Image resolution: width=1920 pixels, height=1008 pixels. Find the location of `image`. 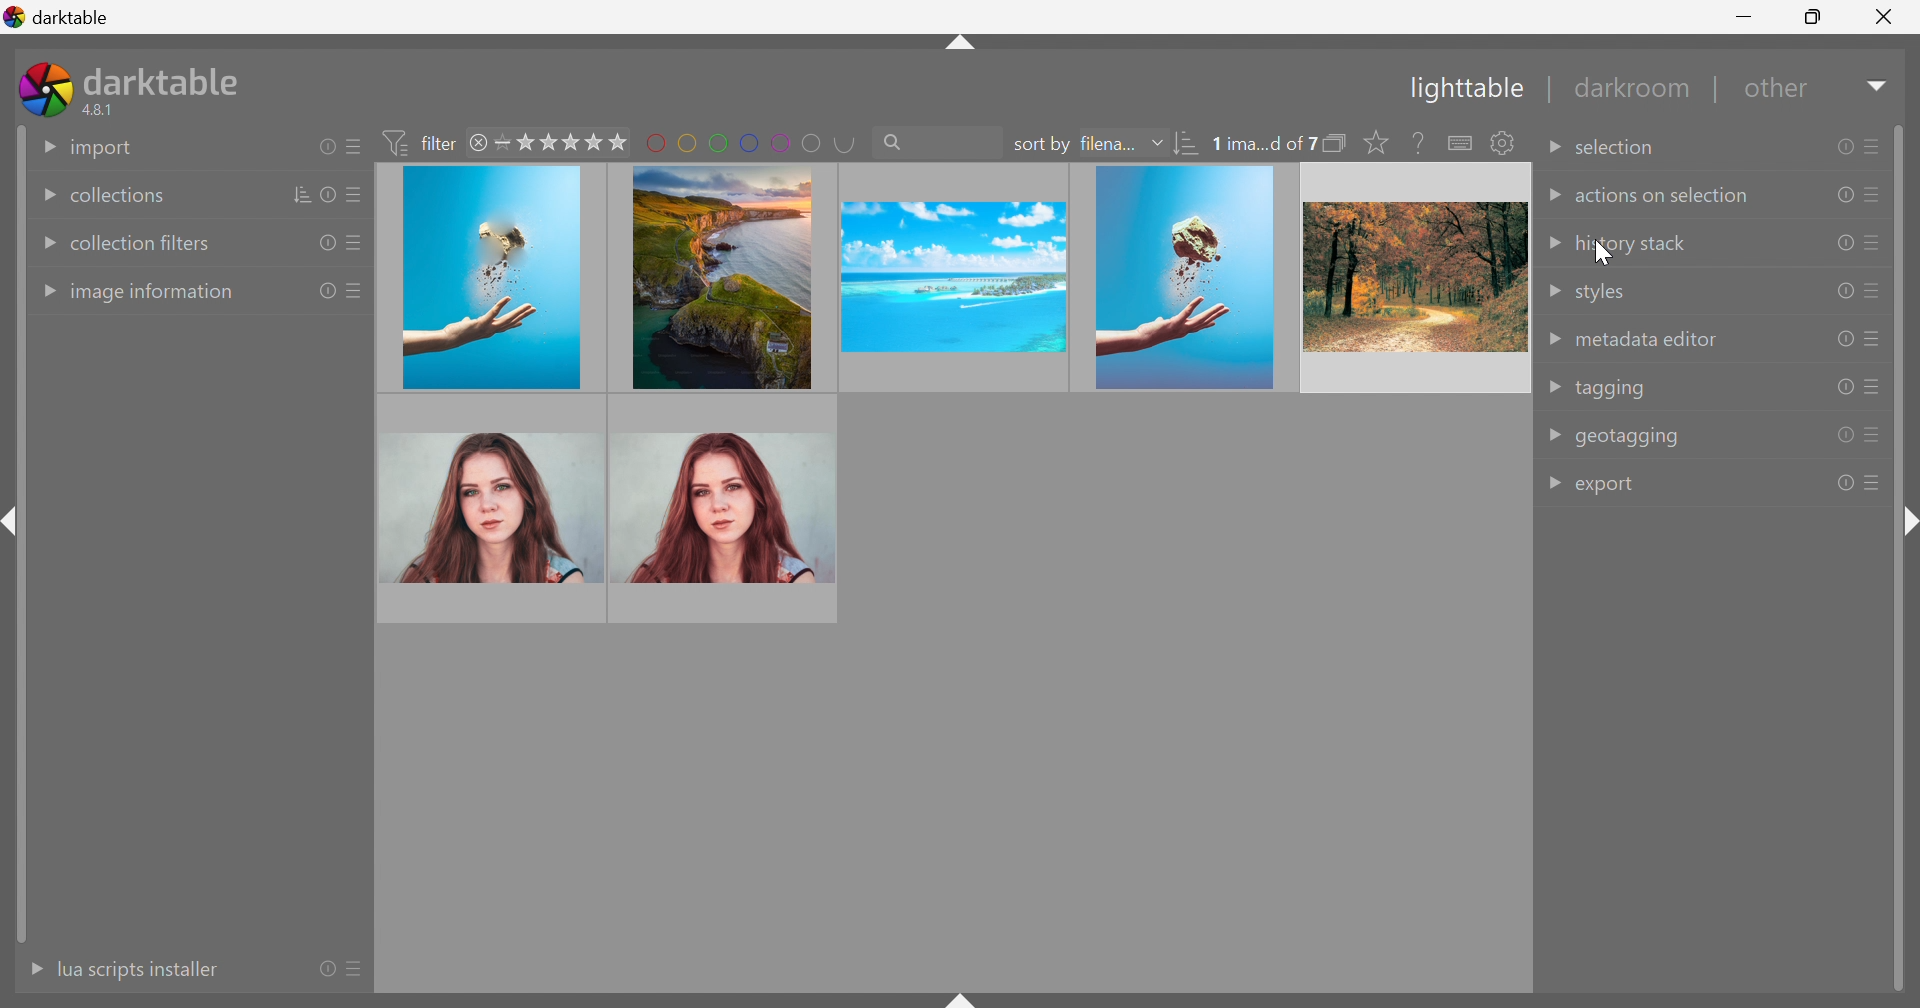

image is located at coordinates (950, 277).